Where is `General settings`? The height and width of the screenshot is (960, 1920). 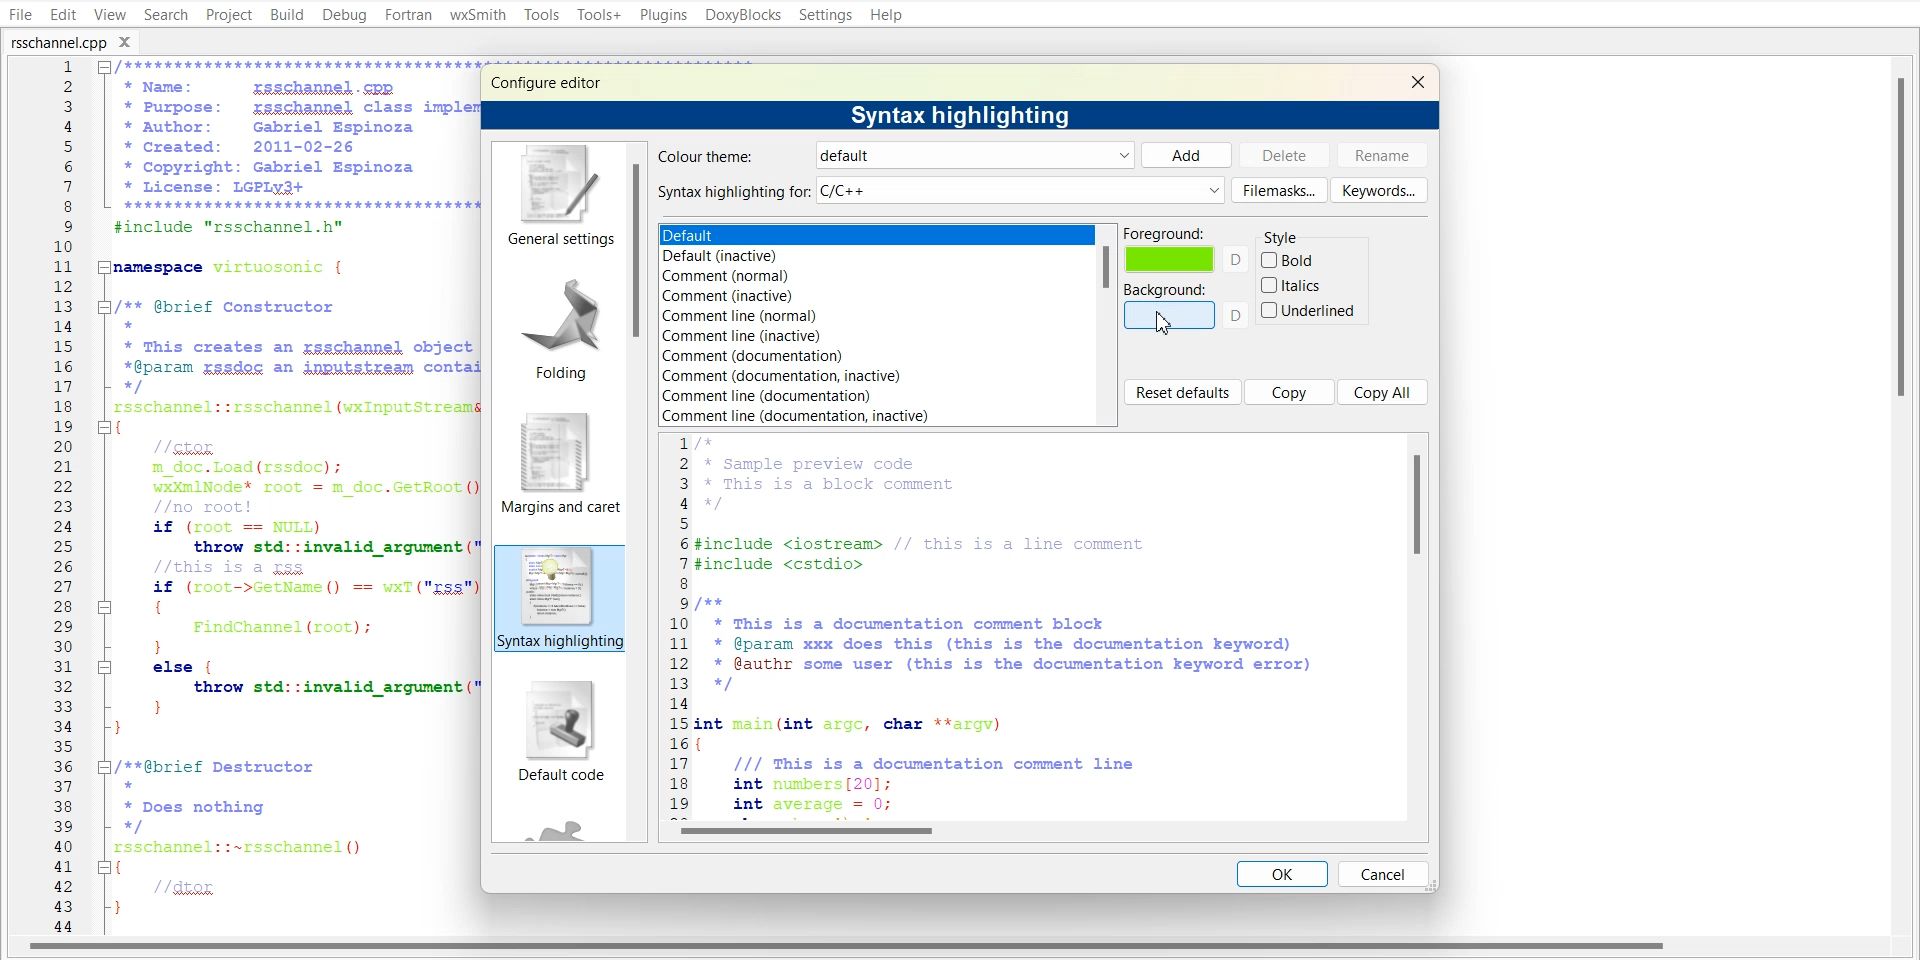 General settings is located at coordinates (557, 196).